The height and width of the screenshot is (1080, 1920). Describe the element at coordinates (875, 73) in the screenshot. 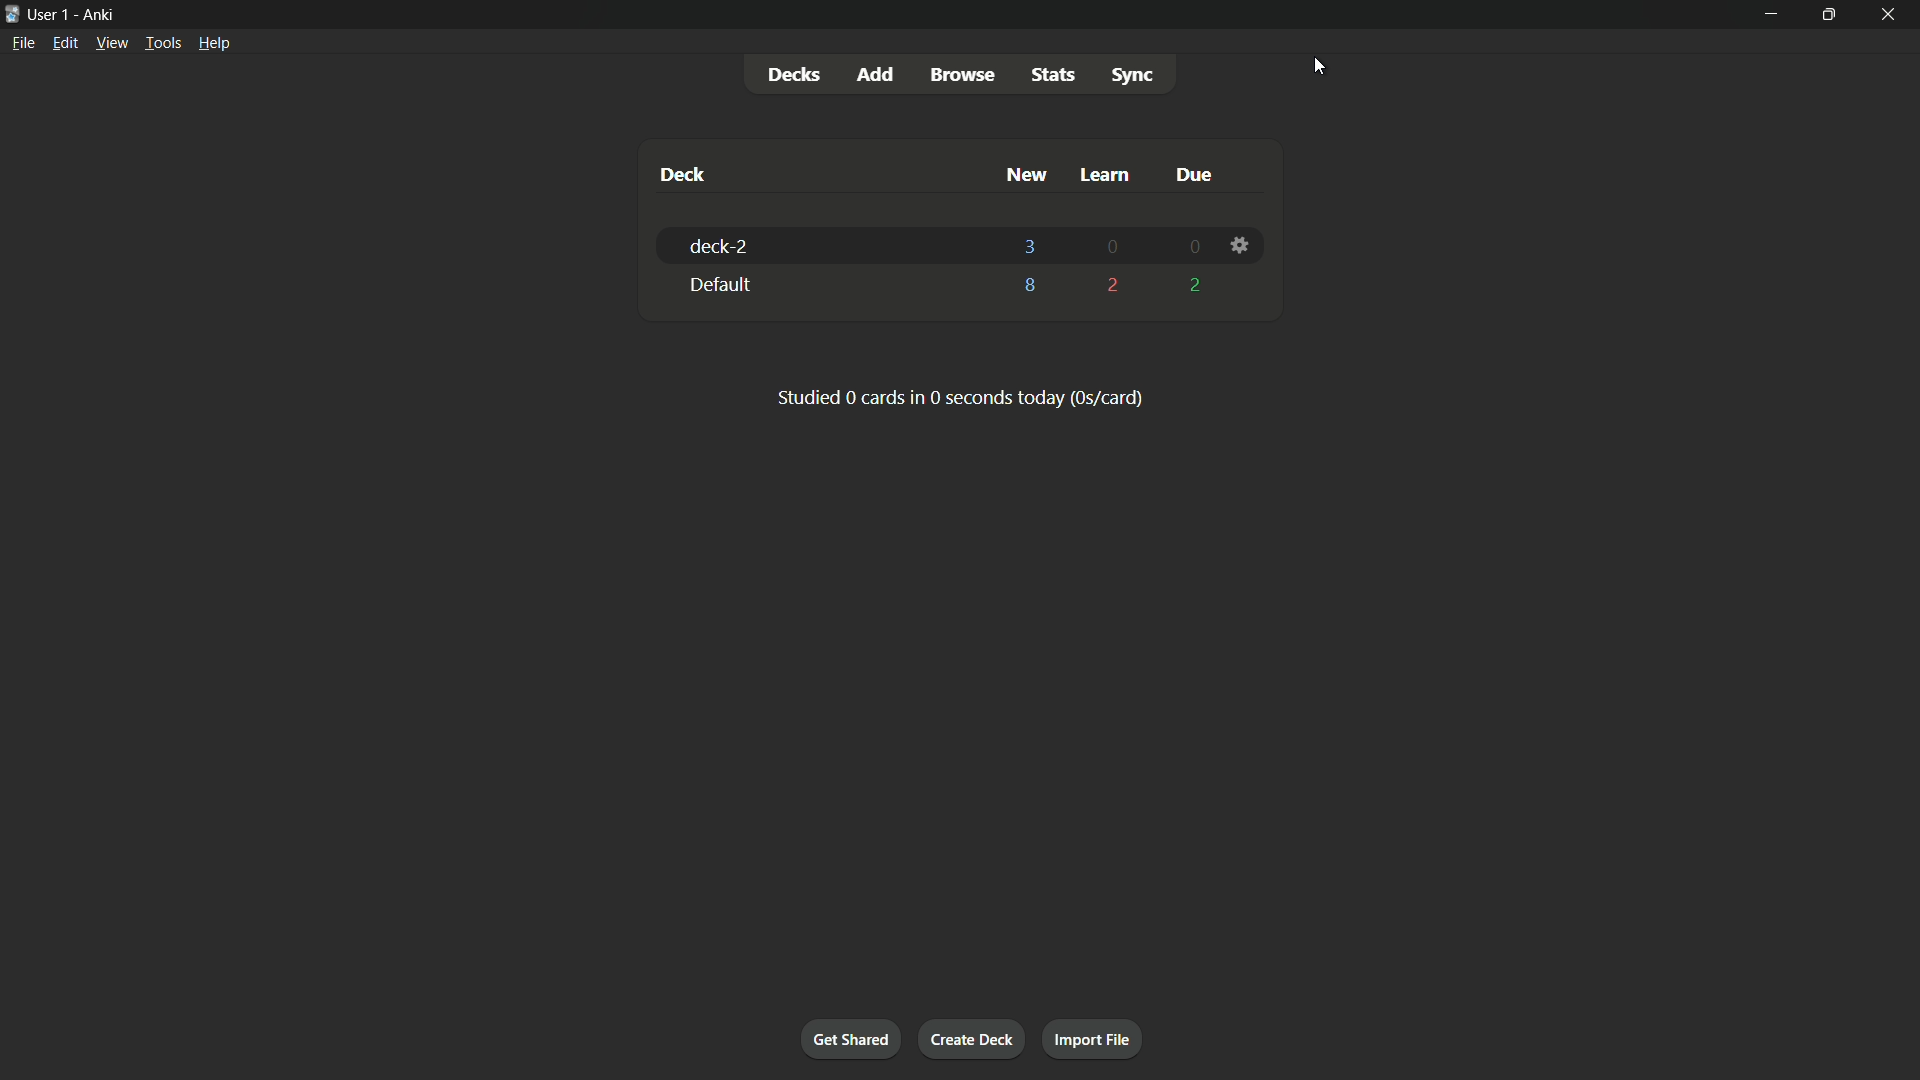

I see `add` at that location.